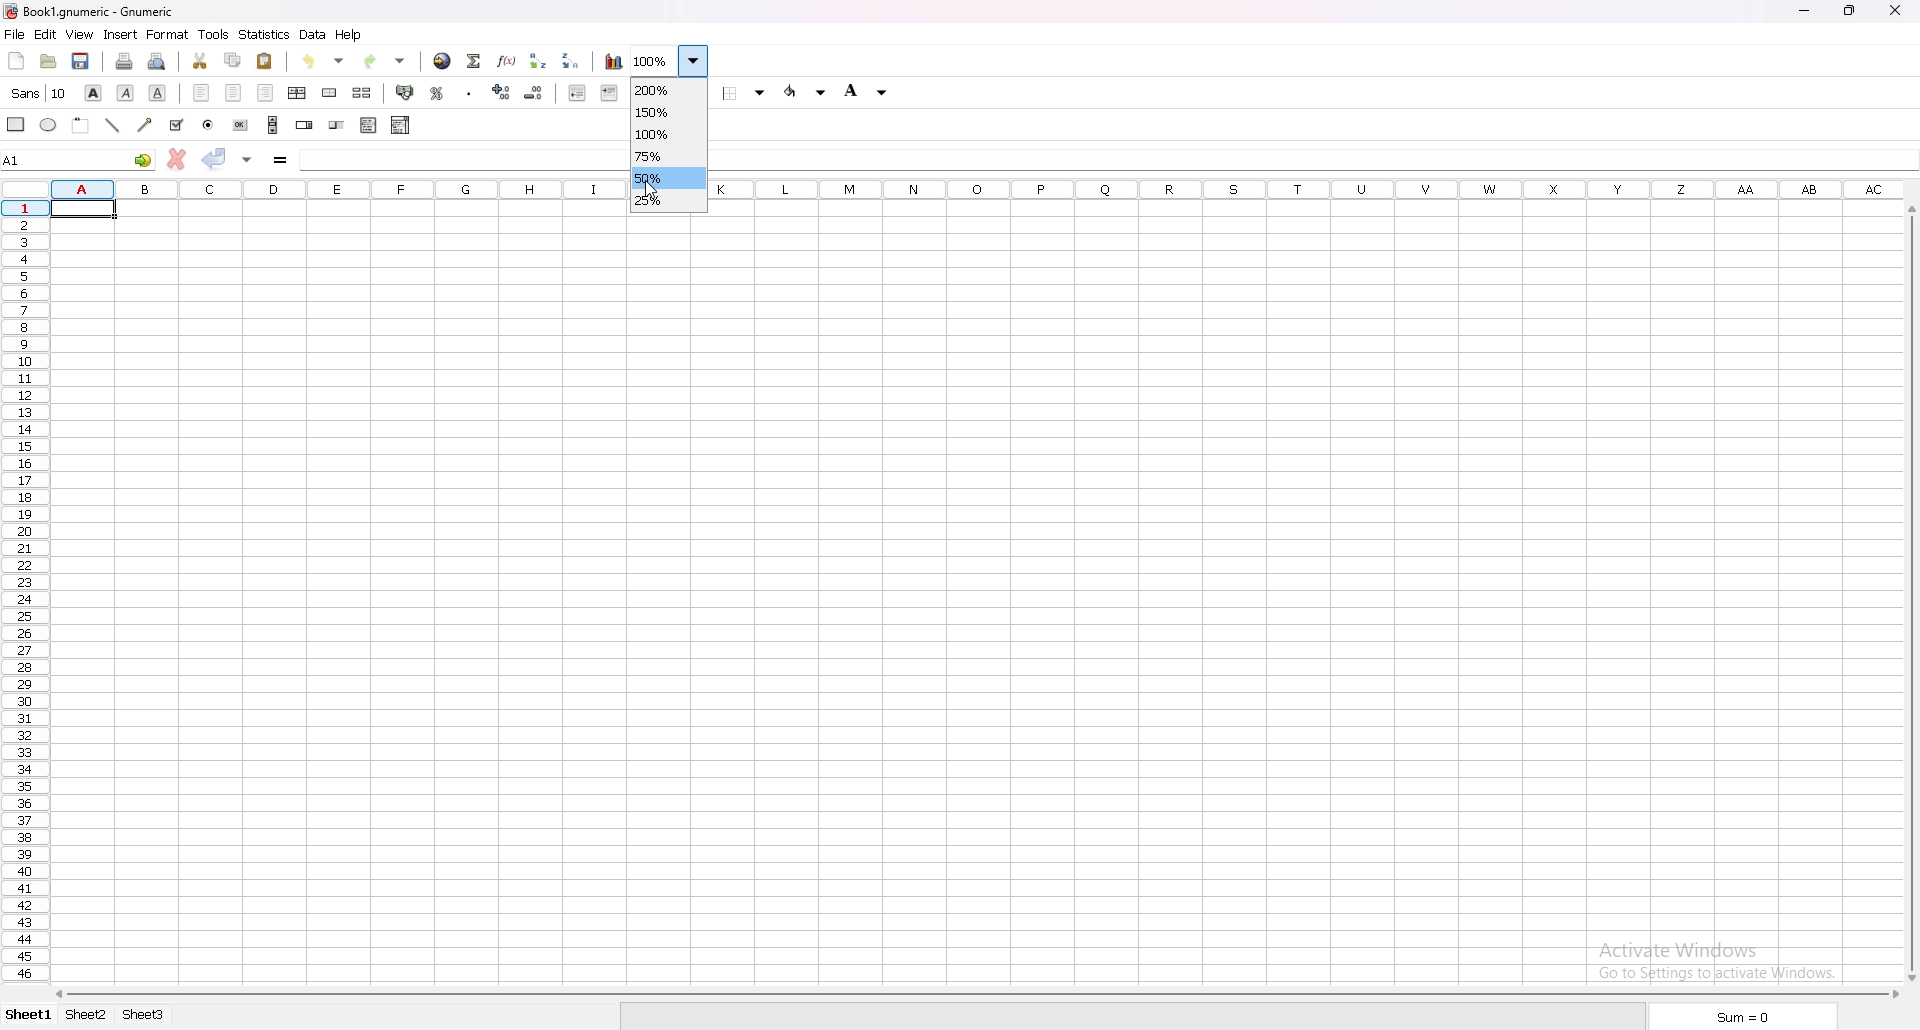 The image size is (1920, 1030). What do you see at coordinates (665, 202) in the screenshot?
I see `25%` at bounding box center [665, 202].